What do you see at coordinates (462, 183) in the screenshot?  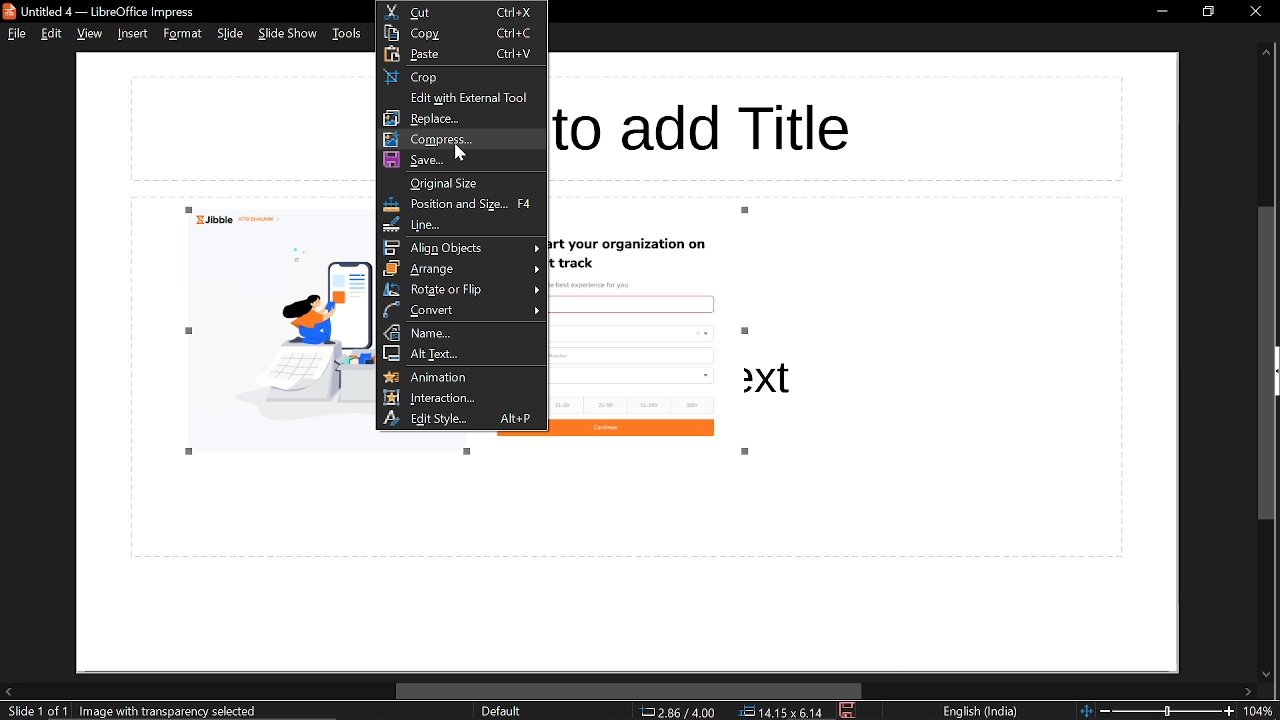 I see `original size` at bounding box center [462, 183].